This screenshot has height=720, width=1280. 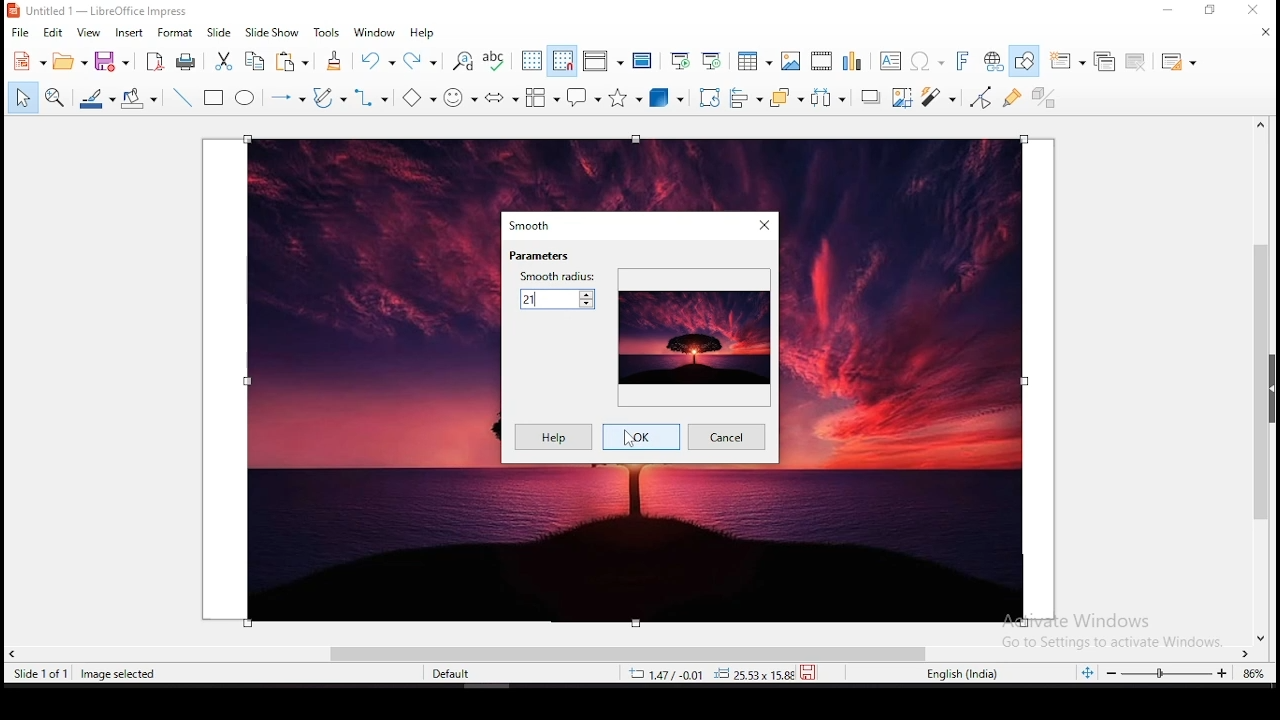 What do you see at coordinates (20, 99) in the screenshot?
I see `select tool` at bounding box center [20, 99].